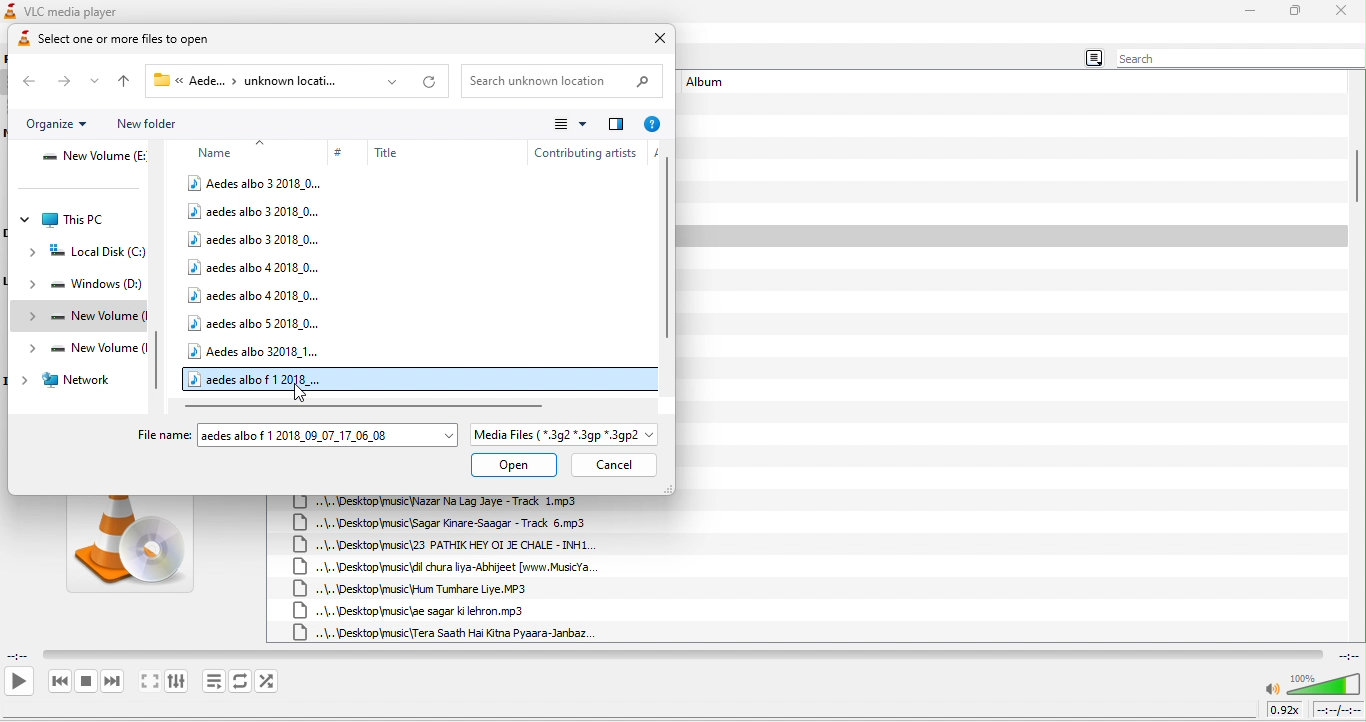 This screenshot has height=722, width=1366. I want to click on refresh, so click(428, 82).